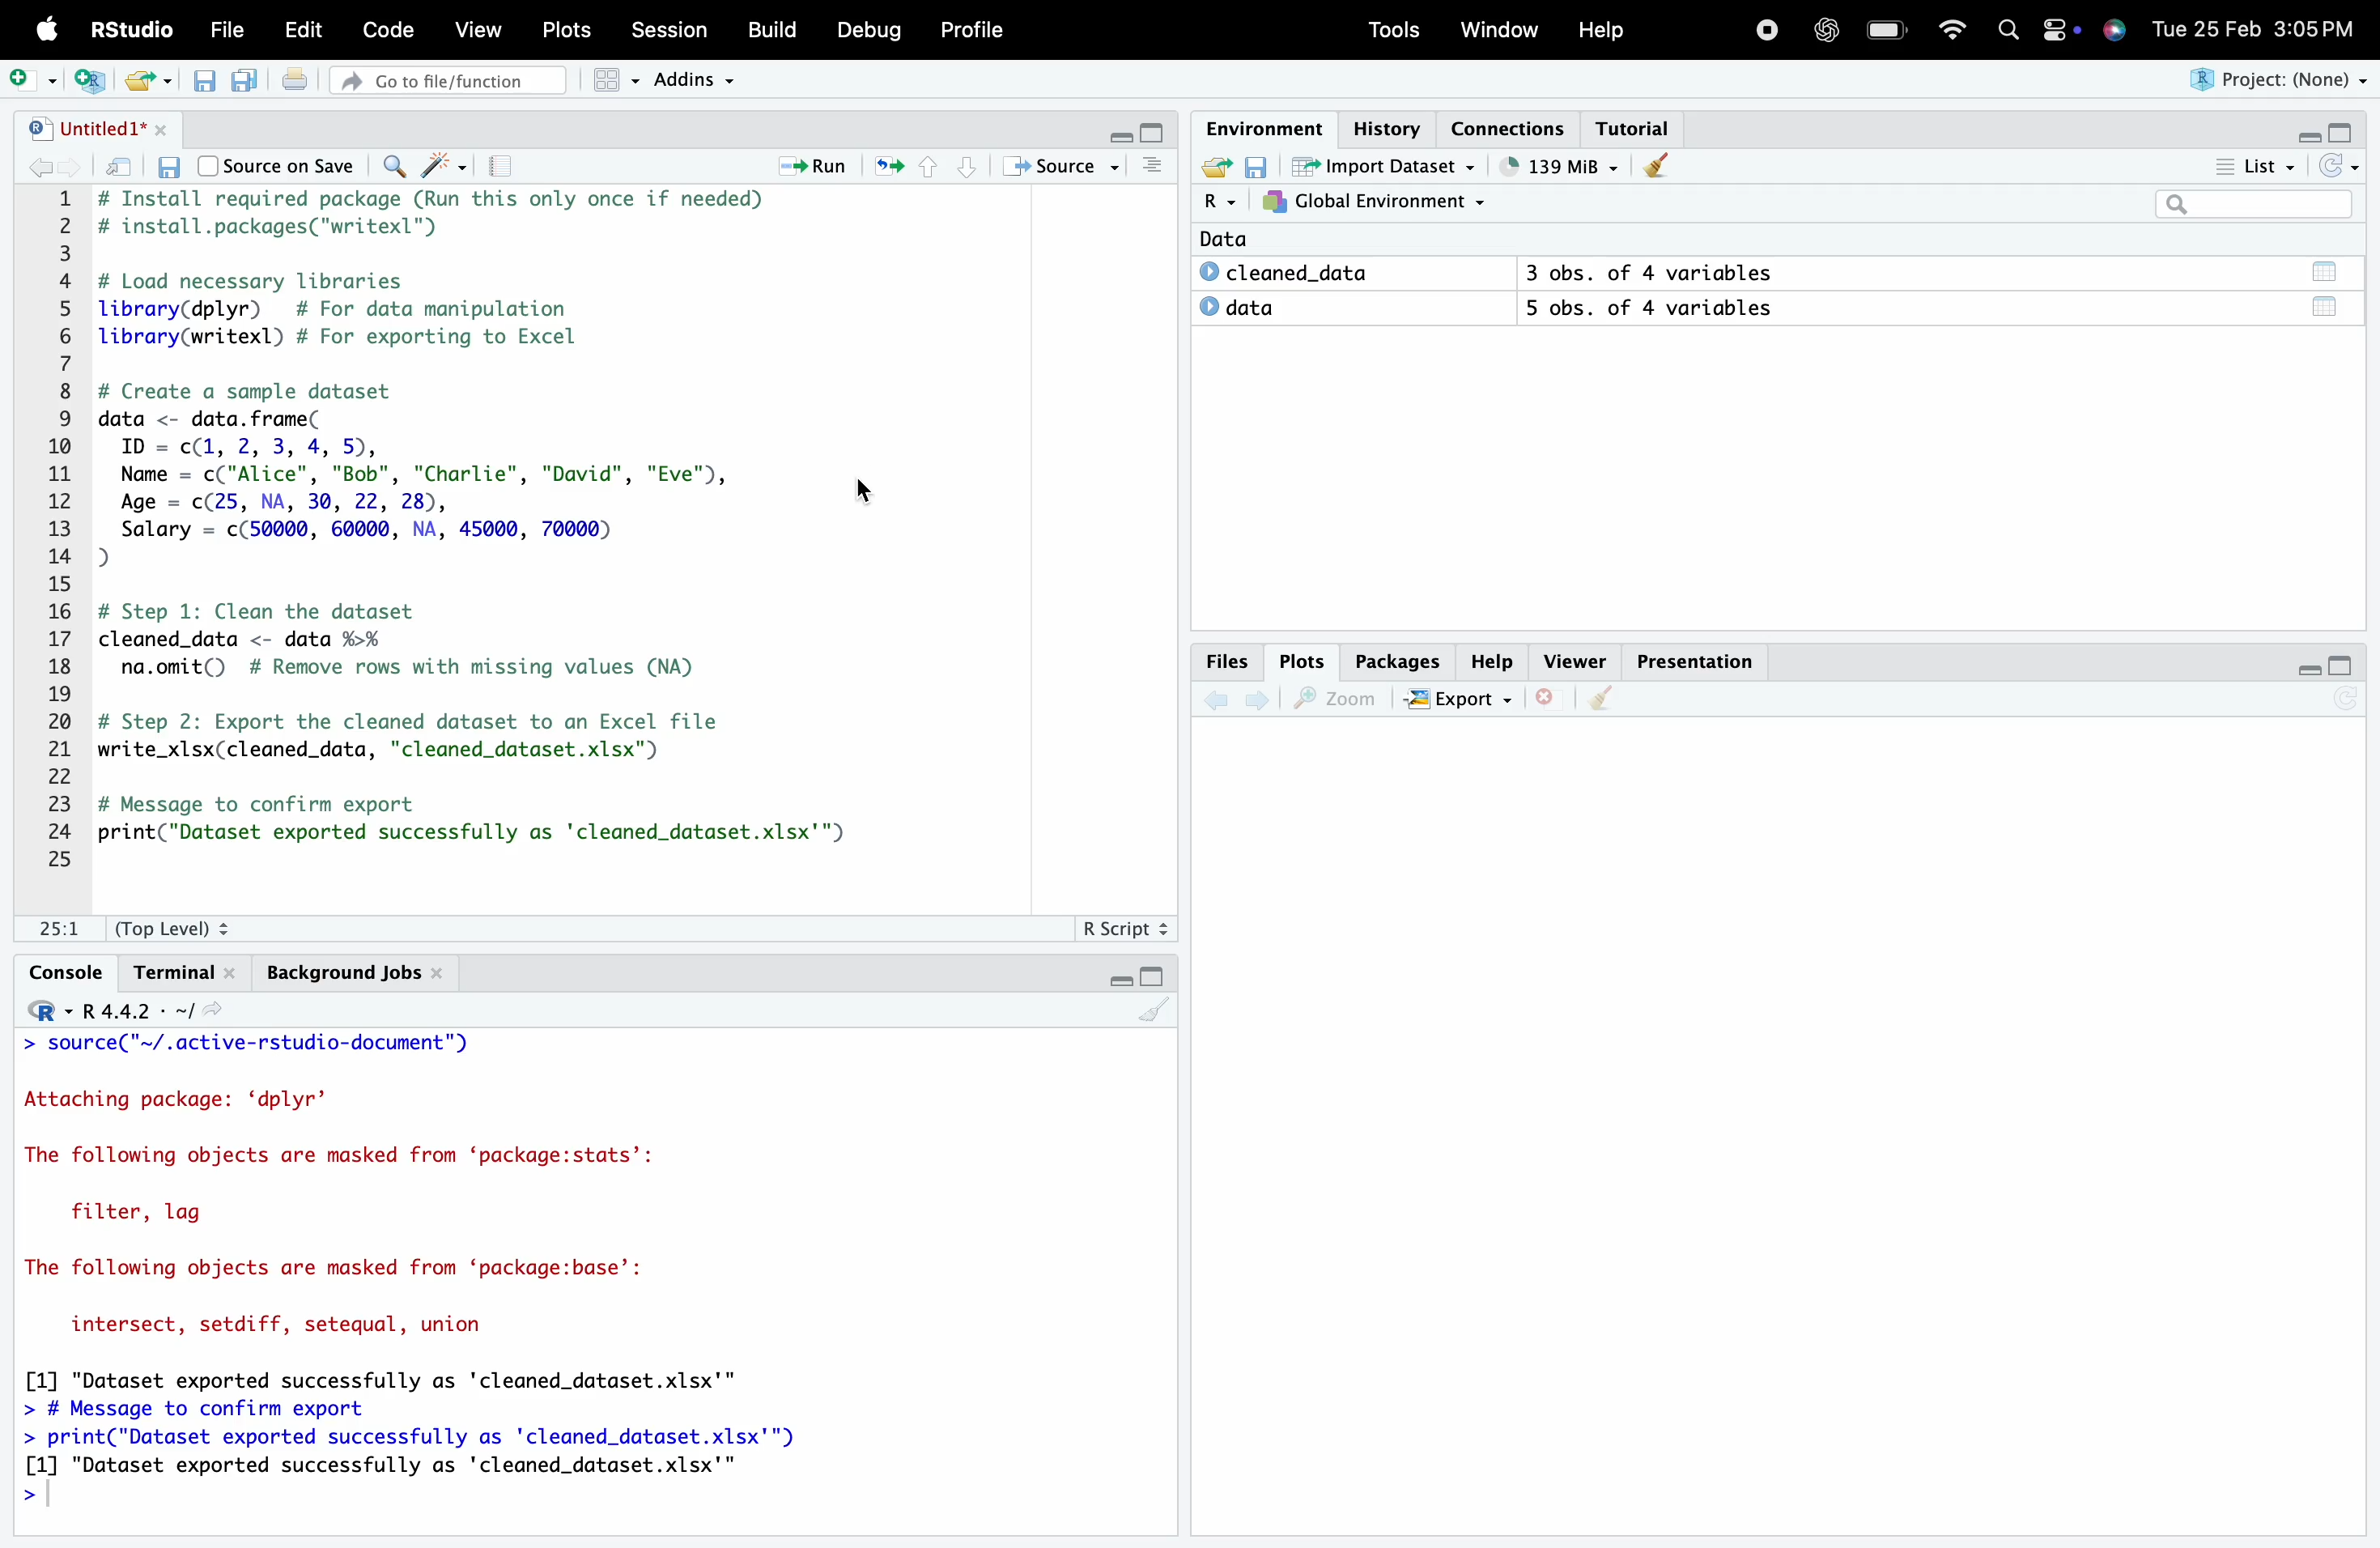 The height and width of the screenshot is (1548, 2380). Describe the element at coordinates (1228, 660) in the screenshot. I see `Files` at that location.